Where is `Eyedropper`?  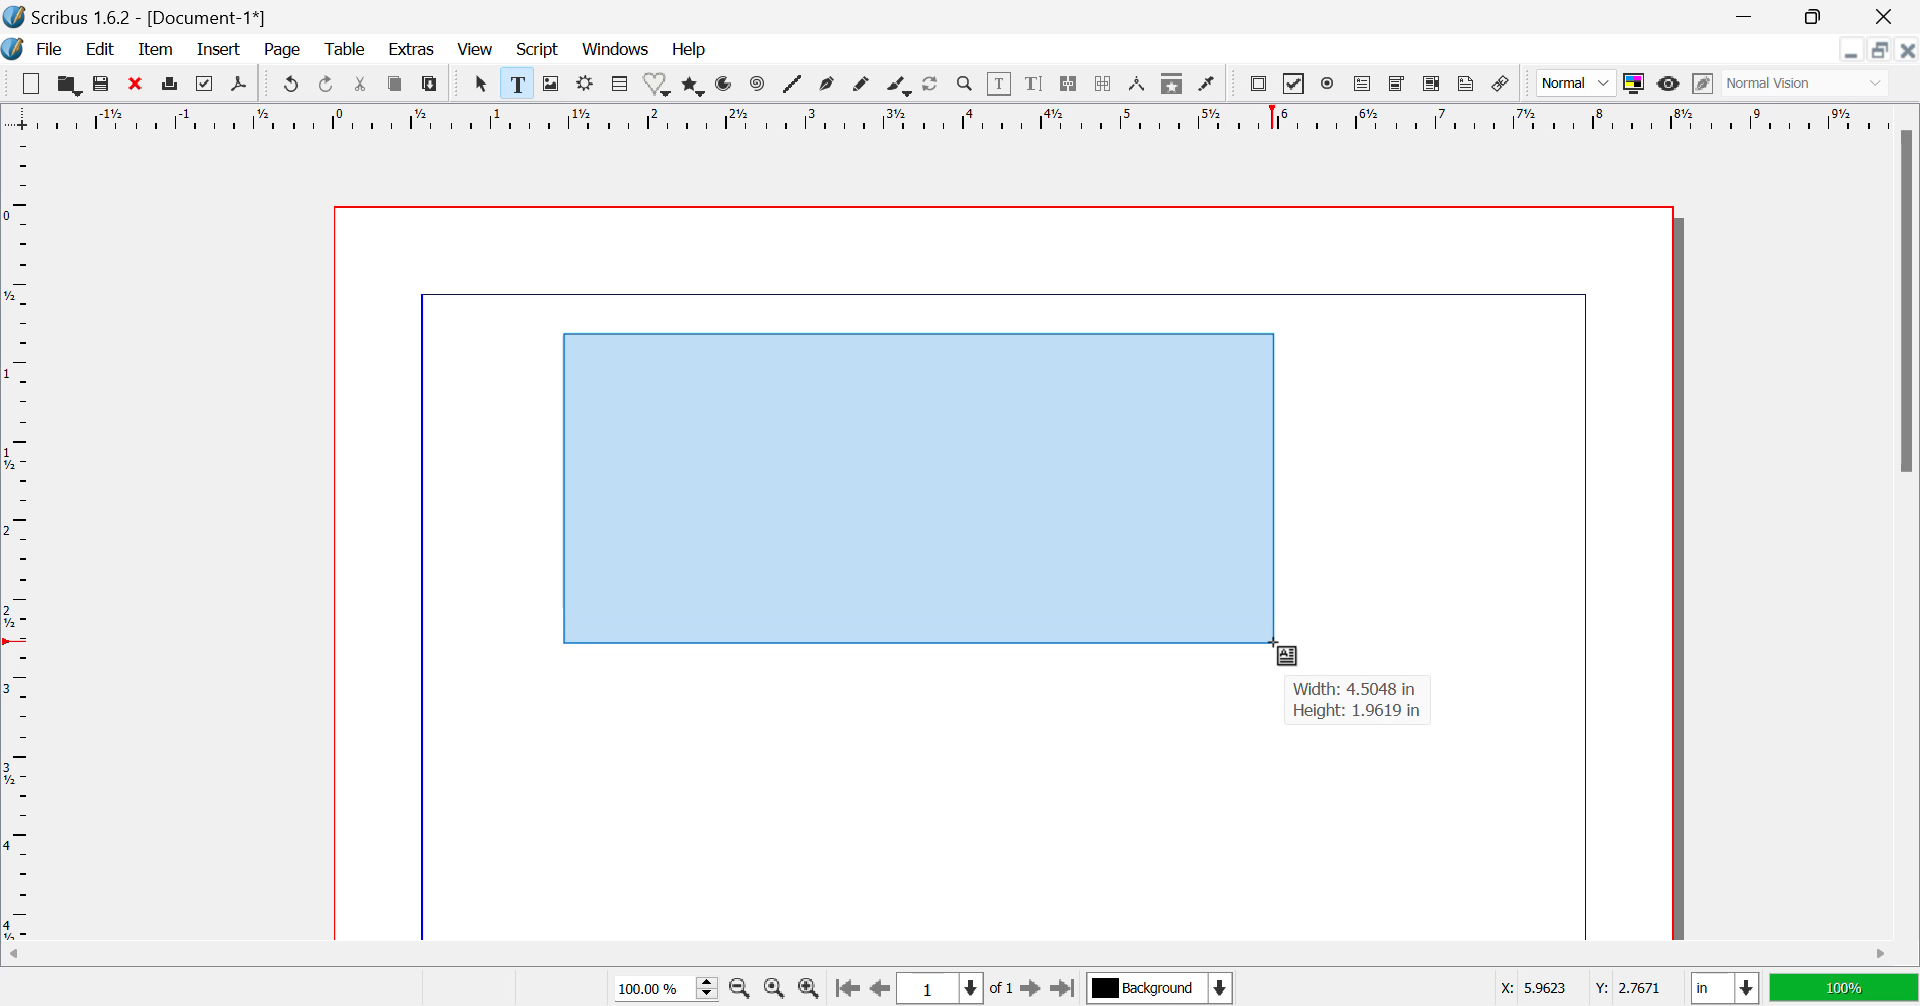
Eyedropper is located at coordinates (1210, 83).